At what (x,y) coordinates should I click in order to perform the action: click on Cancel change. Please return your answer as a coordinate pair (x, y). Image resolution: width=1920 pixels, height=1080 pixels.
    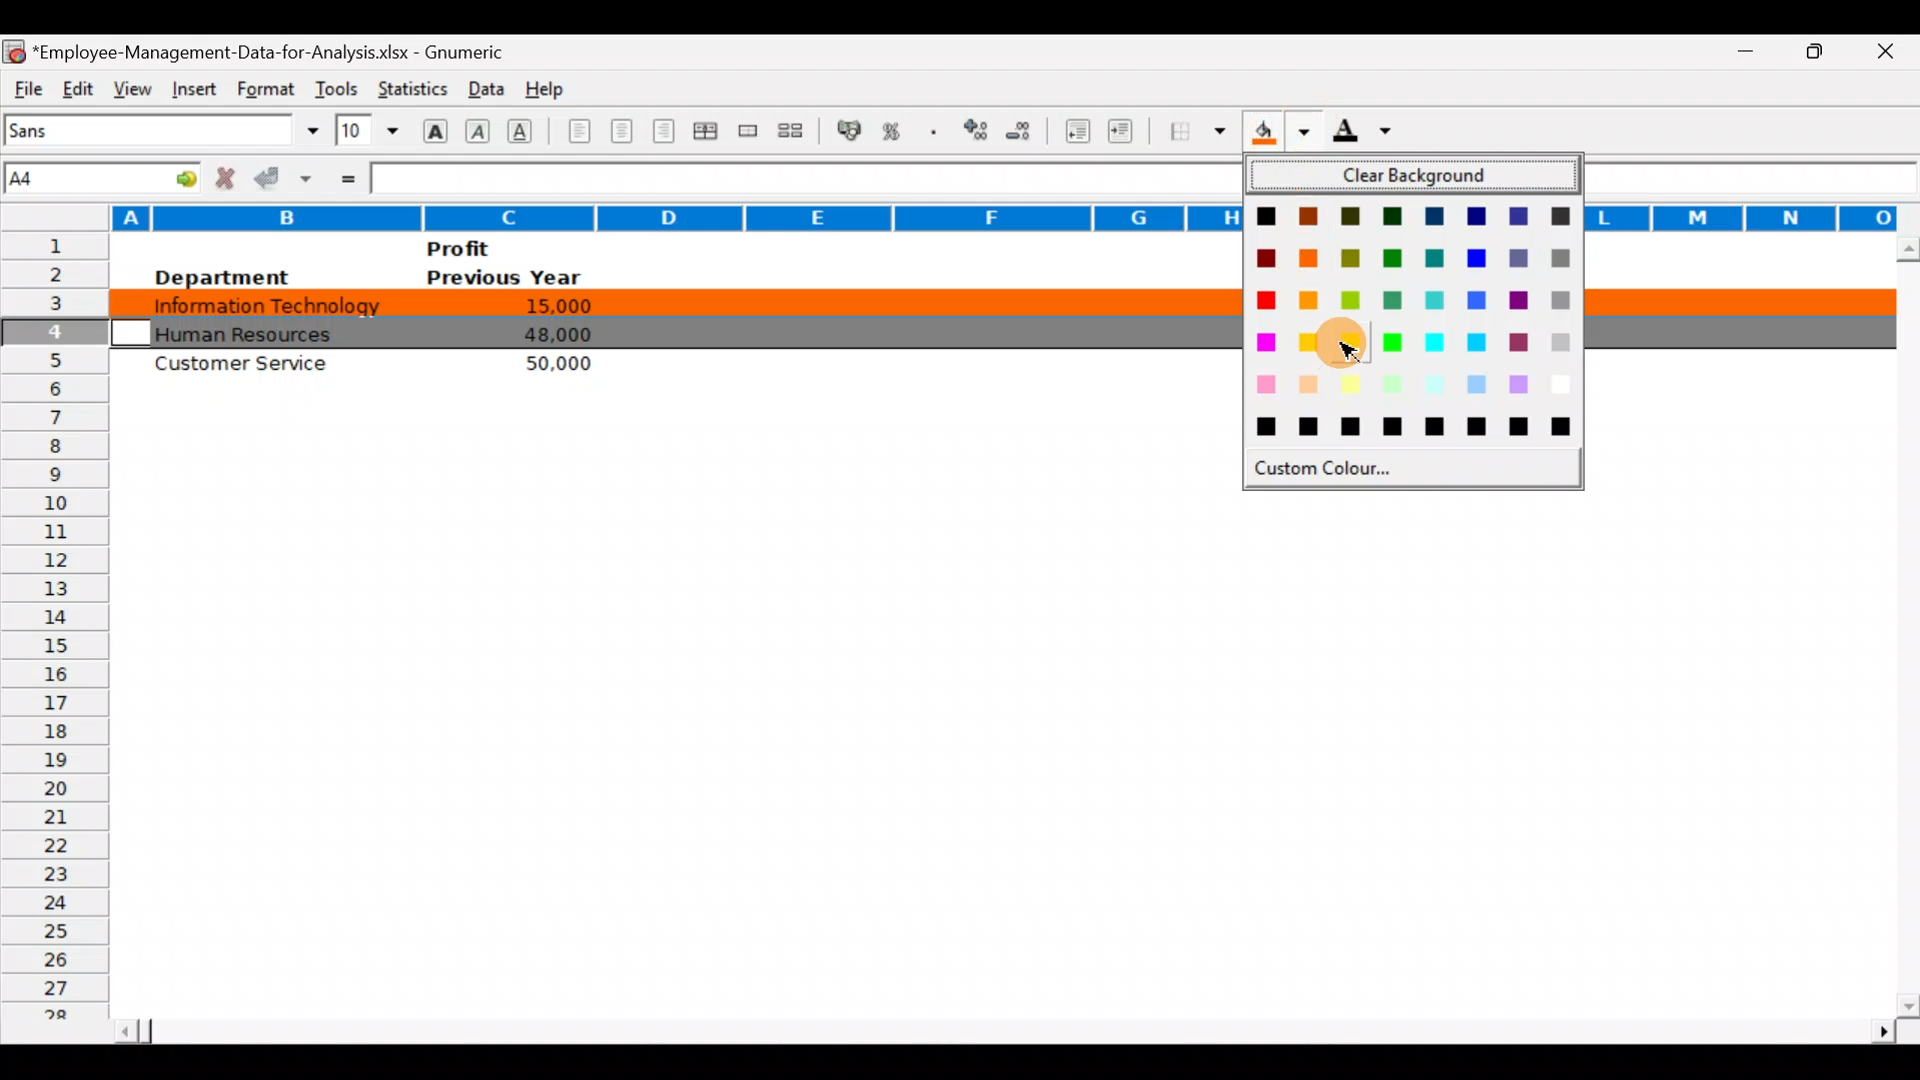
    Looking at the image, I should click on (230, 177).